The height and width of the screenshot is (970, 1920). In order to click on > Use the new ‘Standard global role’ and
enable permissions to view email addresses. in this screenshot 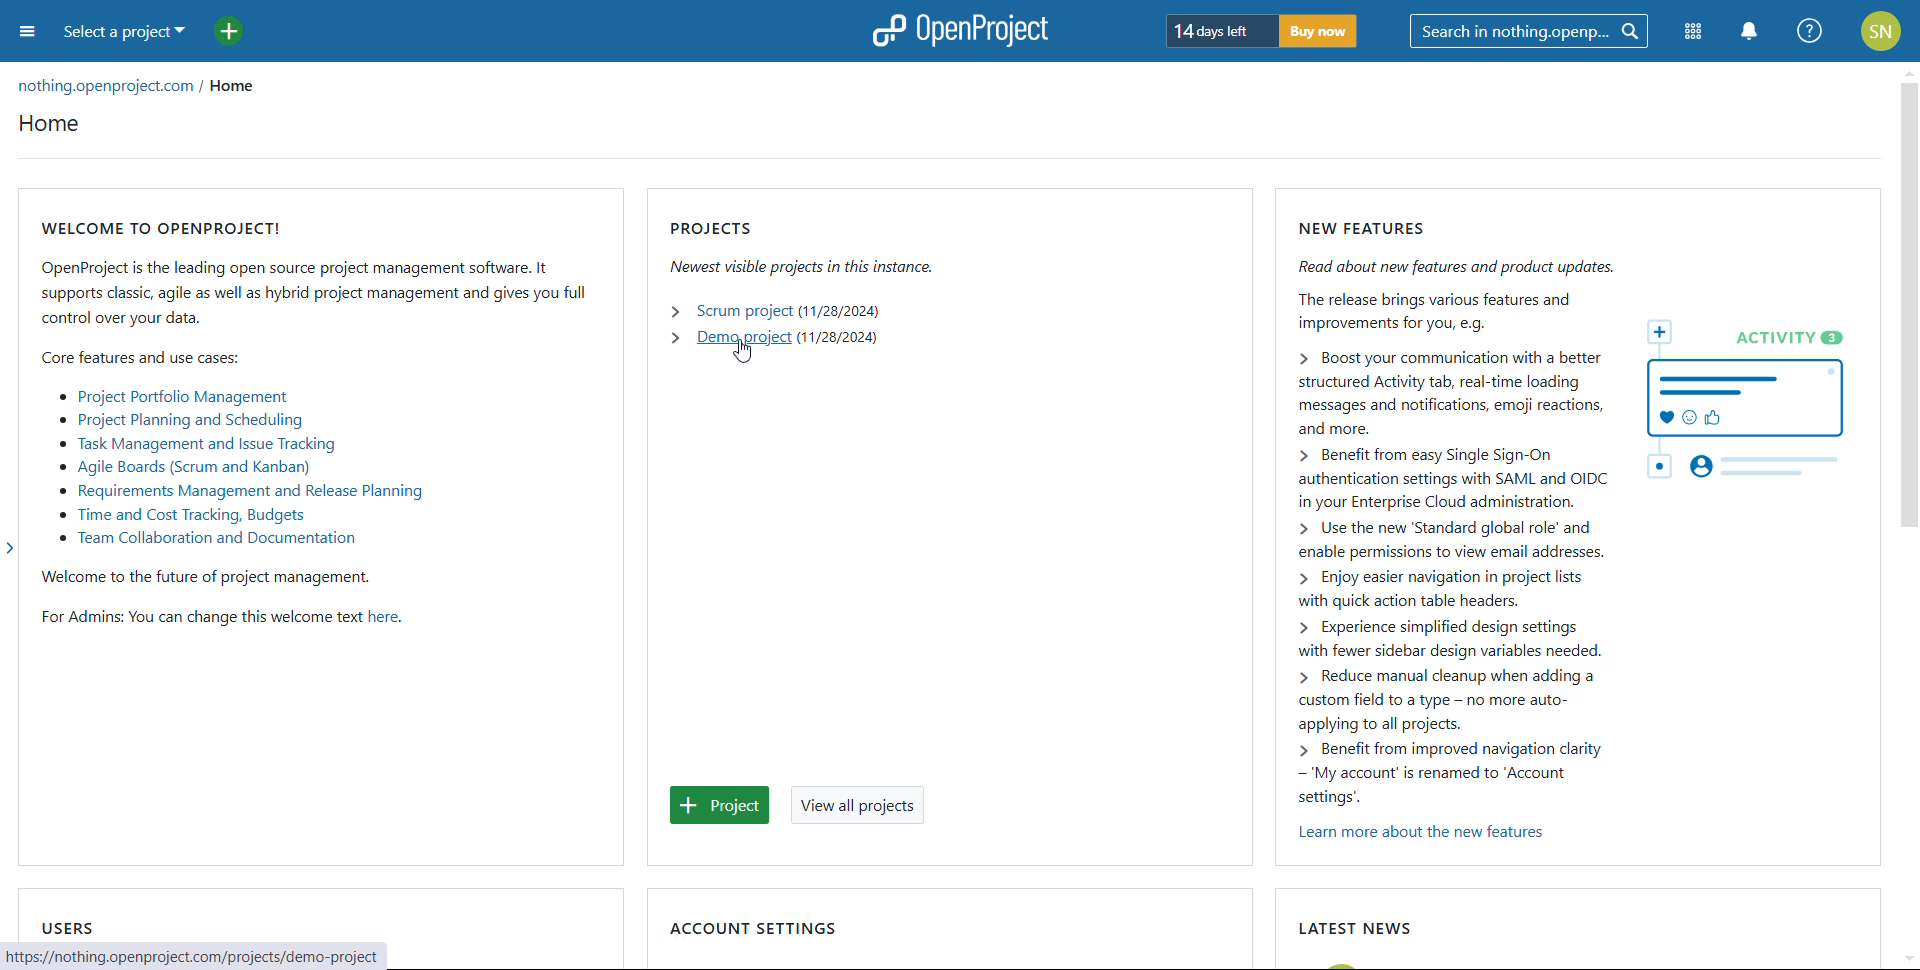, I will do `click(1484, 540)`.